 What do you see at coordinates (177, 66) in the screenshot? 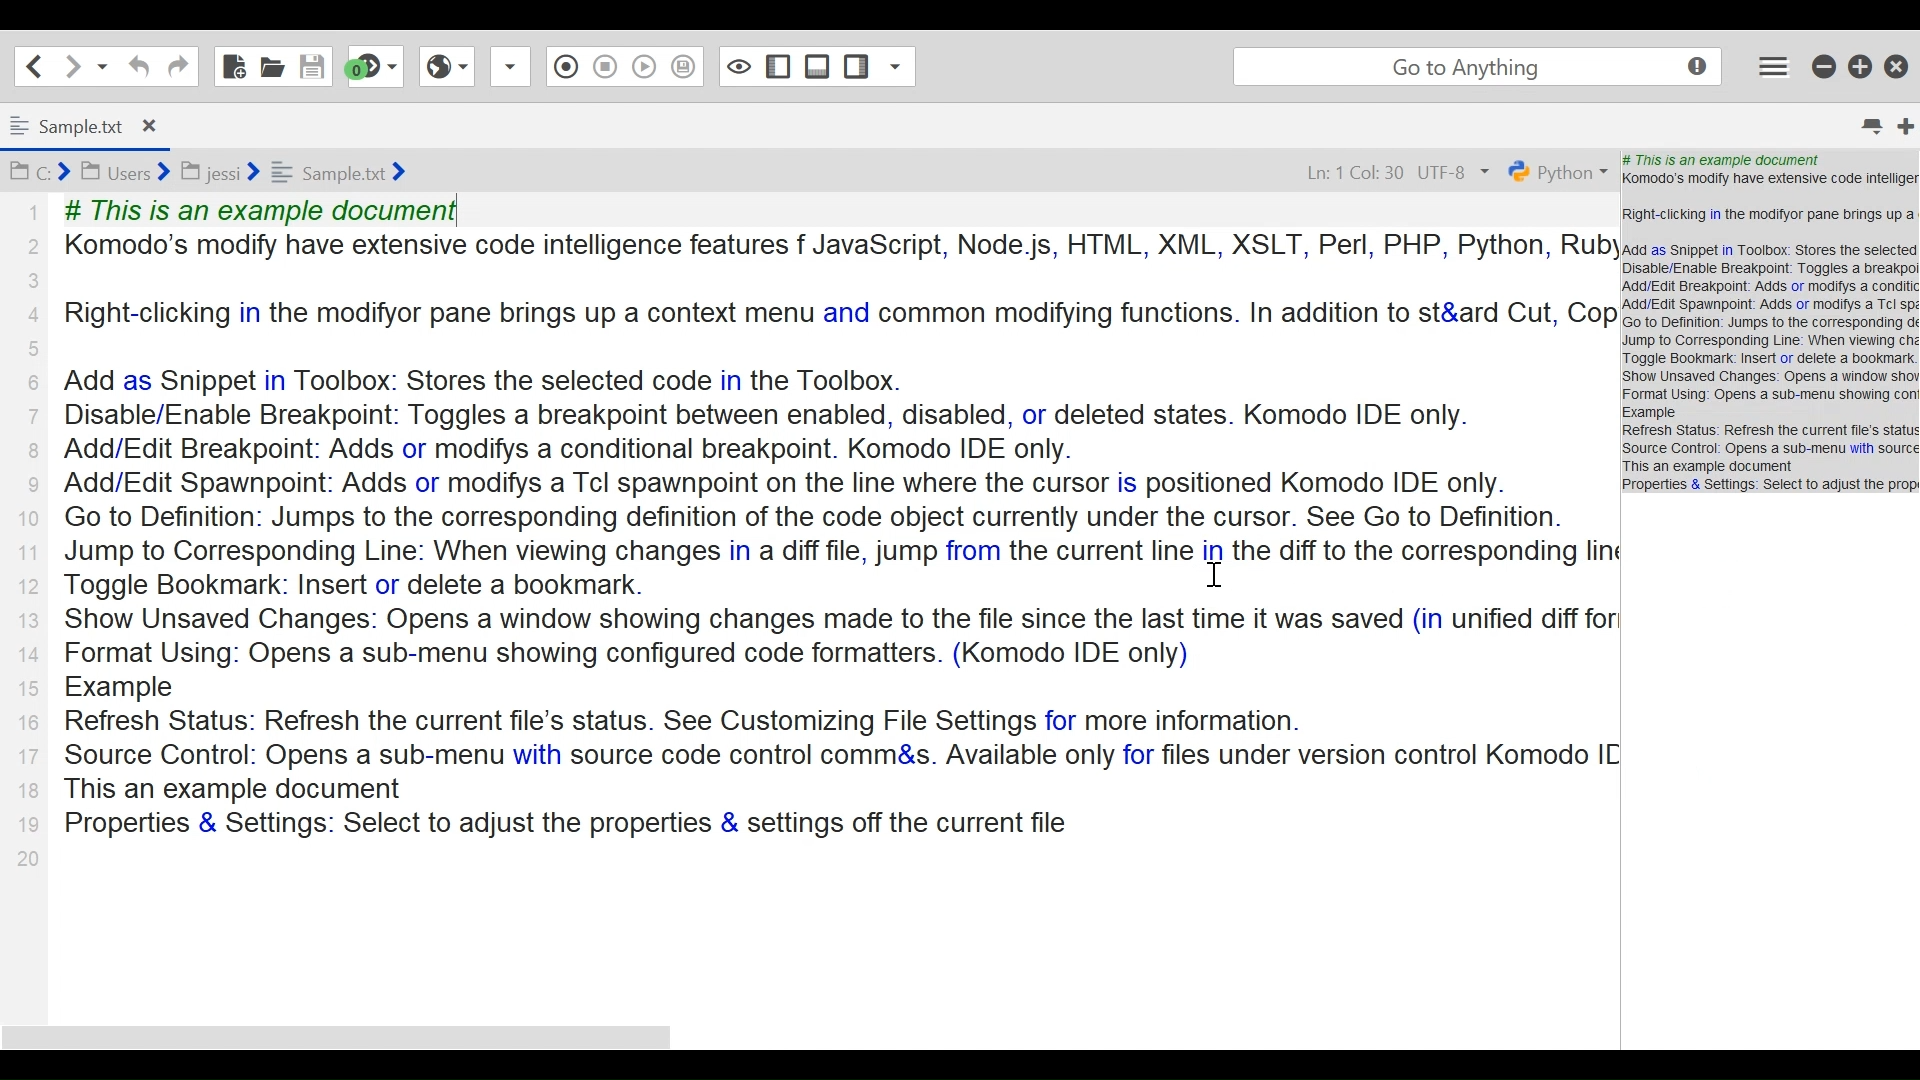
I see `Redo` at bounding box center [177, 66].